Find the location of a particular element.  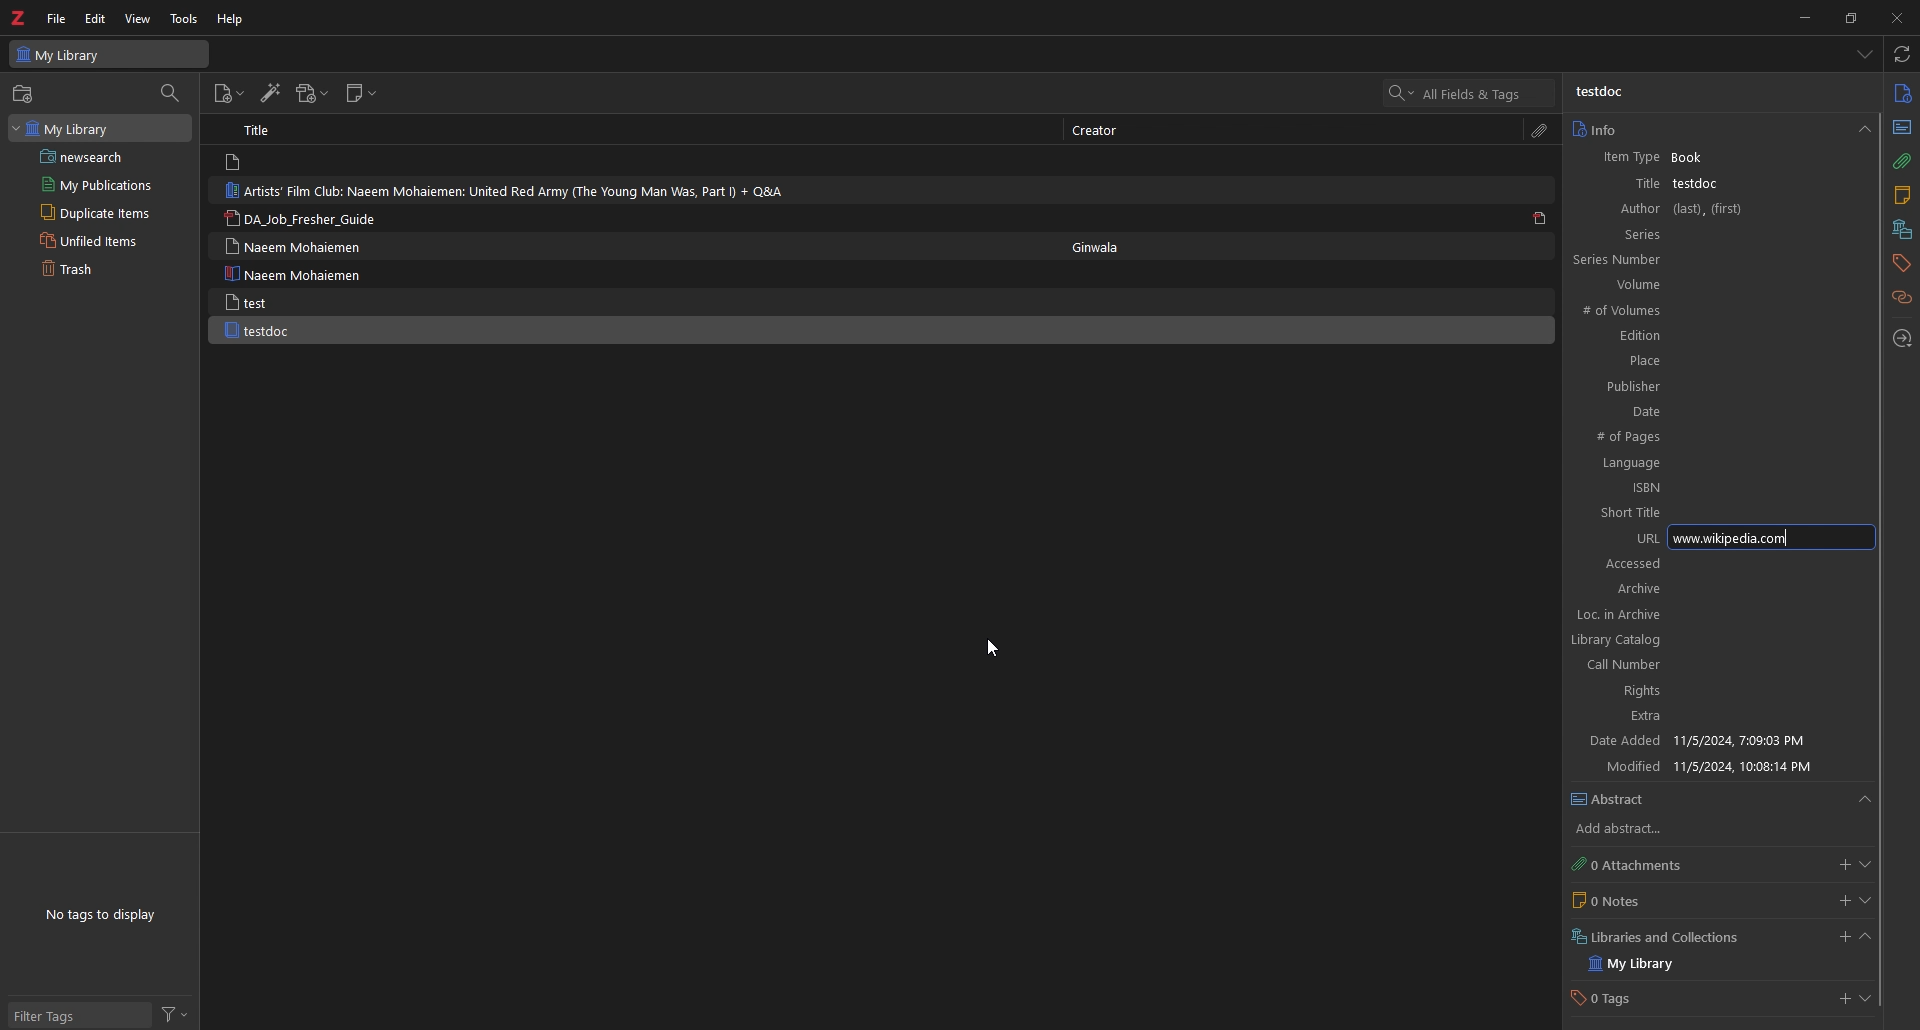

DA_lob_Fresher_Guide is located at coordinates (304, 220).